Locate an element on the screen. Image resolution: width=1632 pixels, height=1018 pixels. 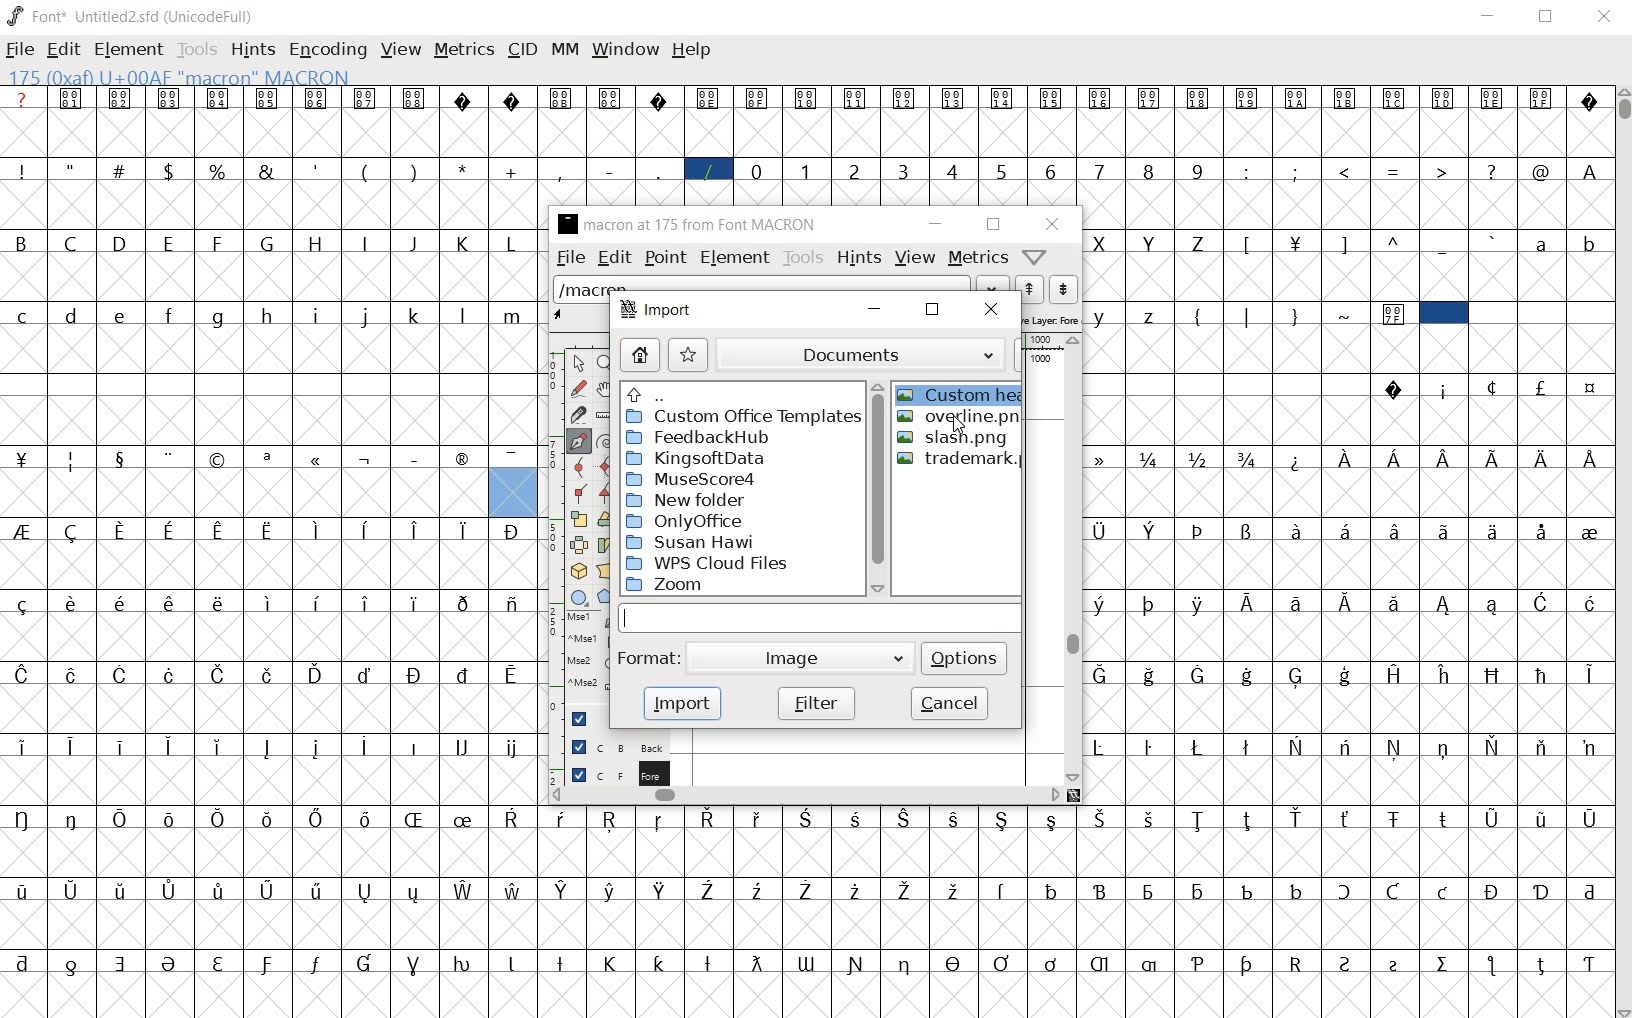
Symbol is located at coordinates (369, 820).